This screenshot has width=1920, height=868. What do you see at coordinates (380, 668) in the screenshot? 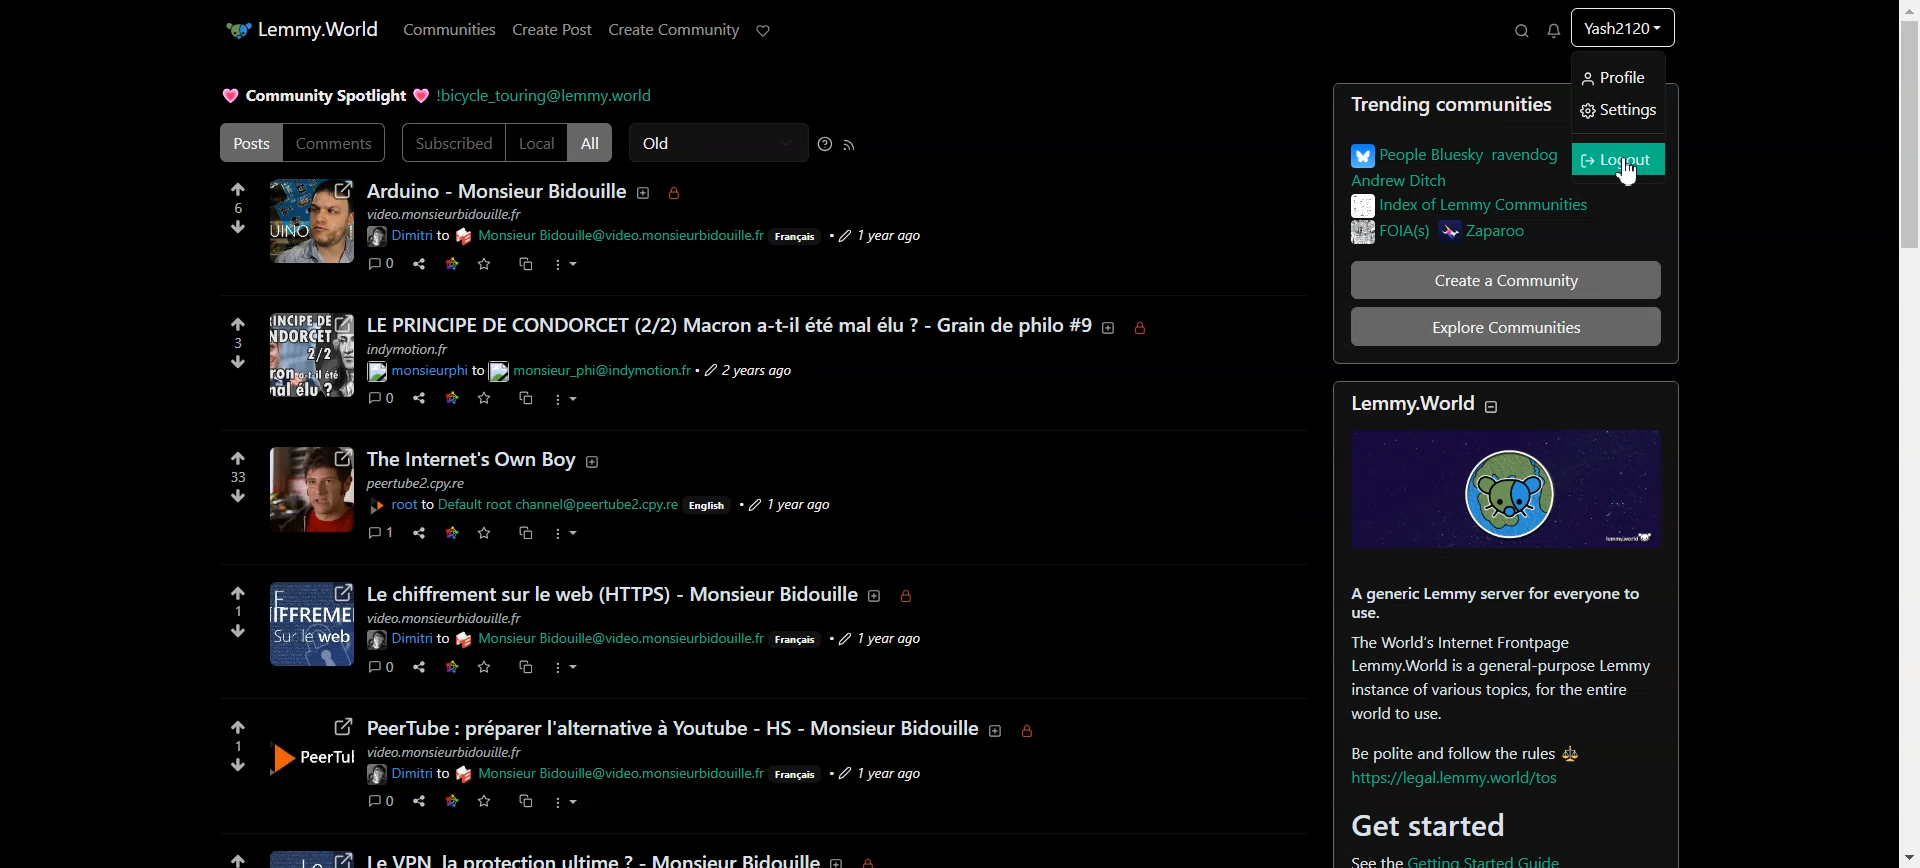
I see `comment` at bounding box center [380, 668].